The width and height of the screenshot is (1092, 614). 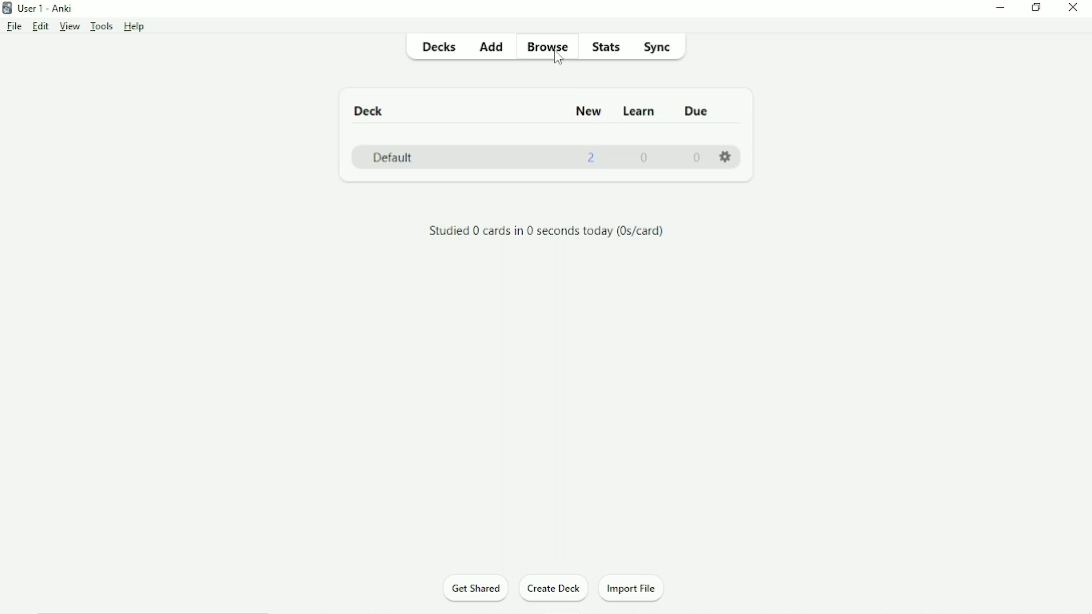 What do you see at coordinates (561, 61) in the screenshot?
I see `Cursor` at bounding box center [561, 61].